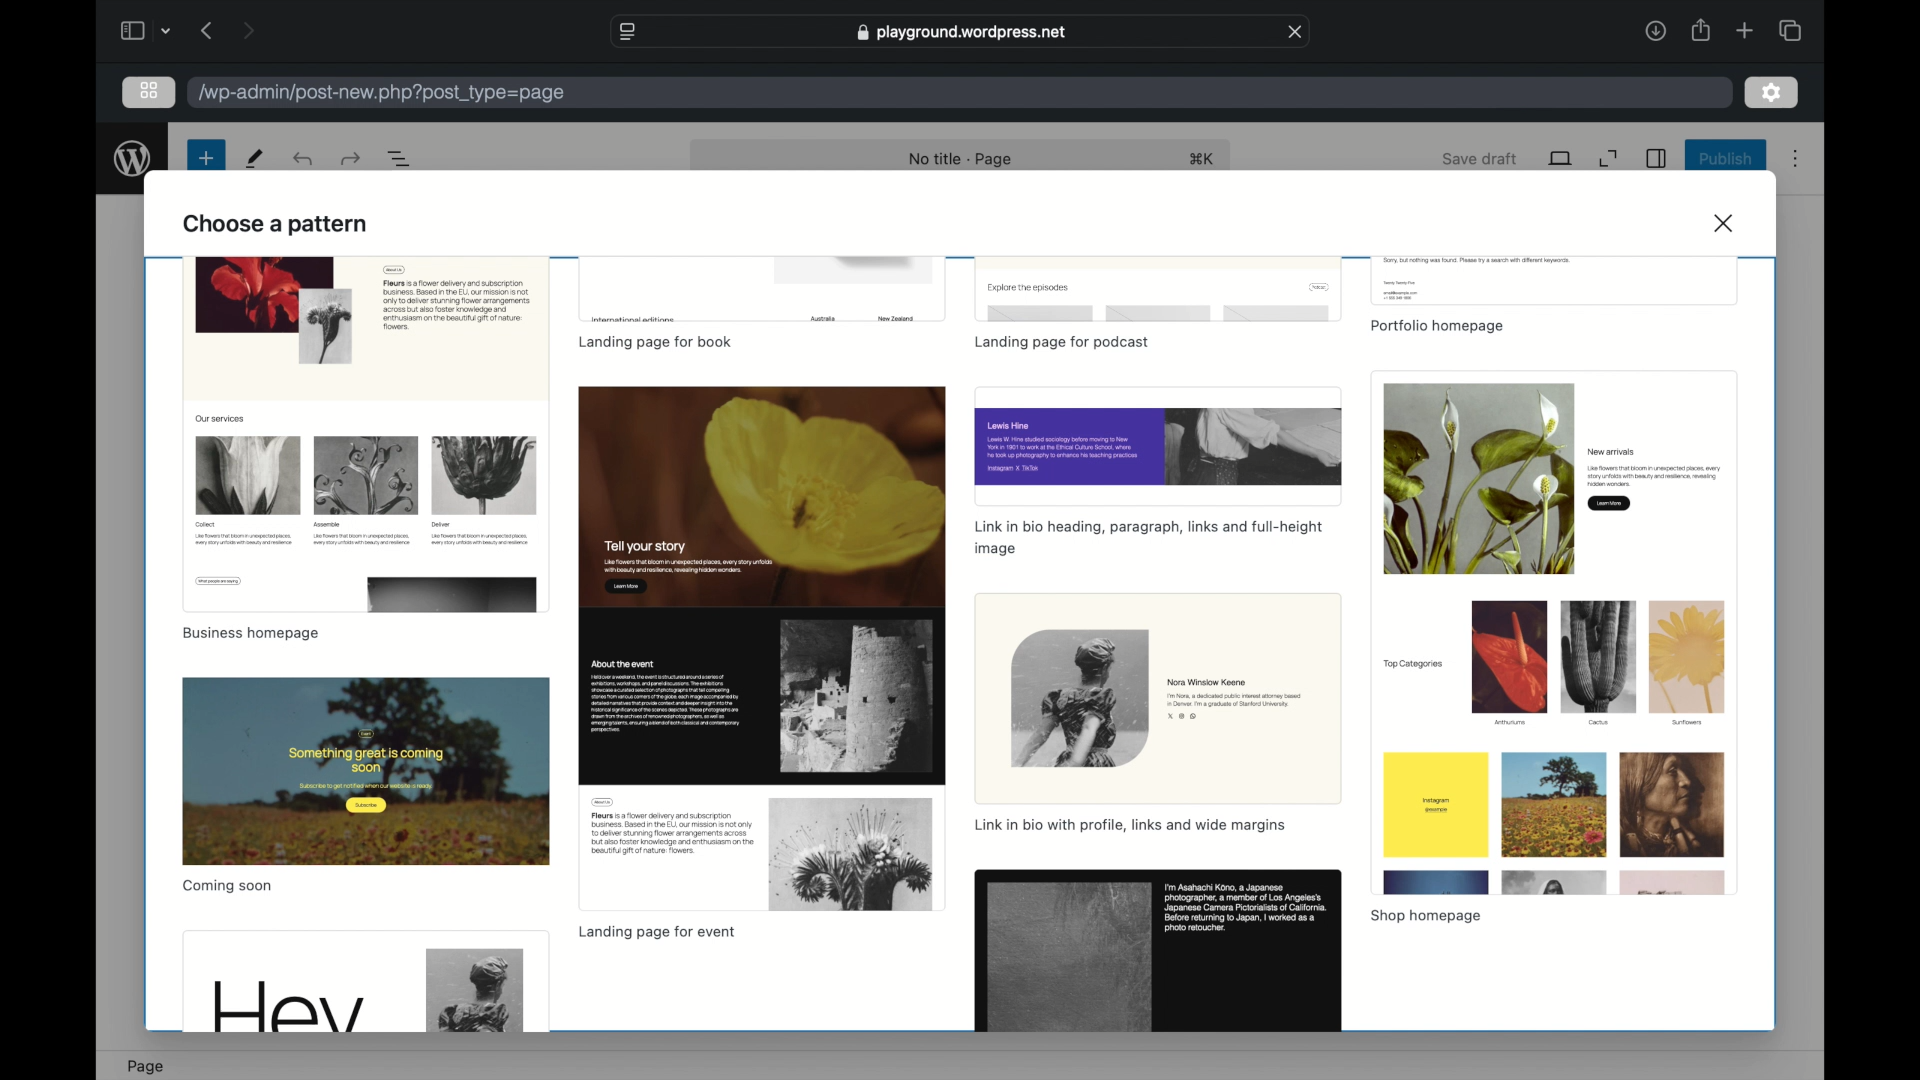 The height and width of the screenshot is (1080, 1920). Describe the element at coordinates (1555, 280) in the screenshot. I see `preview` at that location.